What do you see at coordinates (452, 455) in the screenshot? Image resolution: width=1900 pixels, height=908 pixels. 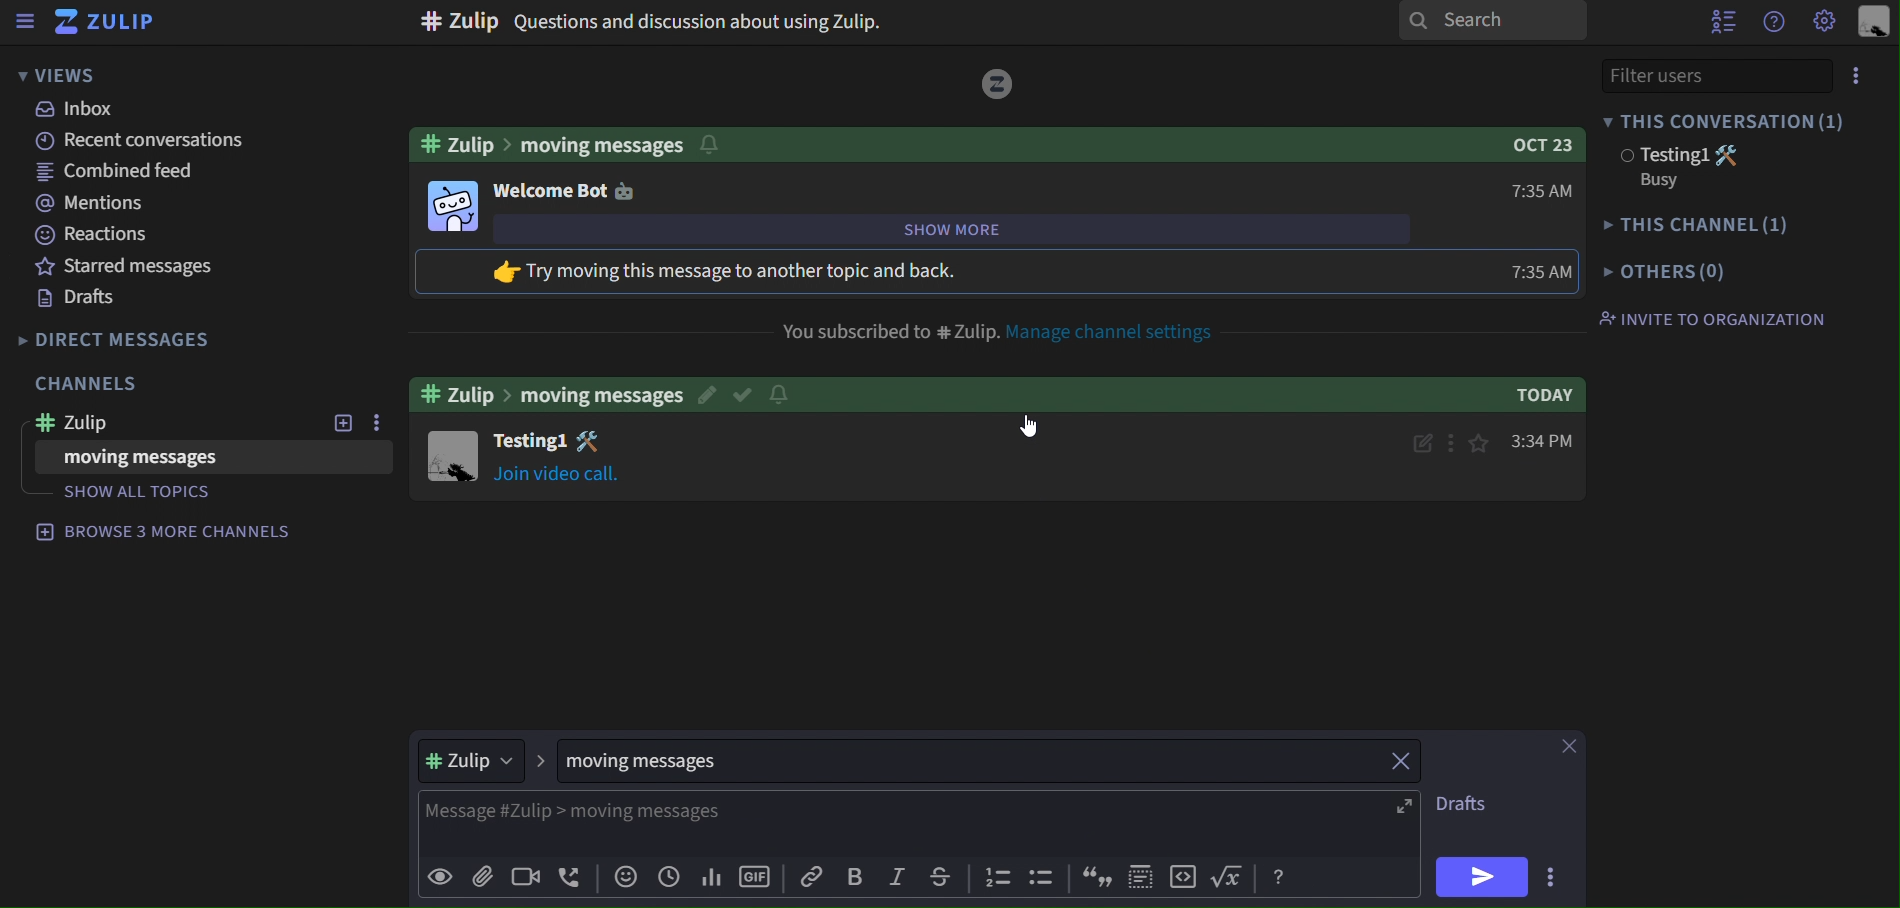 I see `Testing1 join video call` at bounding box center [452, 455].